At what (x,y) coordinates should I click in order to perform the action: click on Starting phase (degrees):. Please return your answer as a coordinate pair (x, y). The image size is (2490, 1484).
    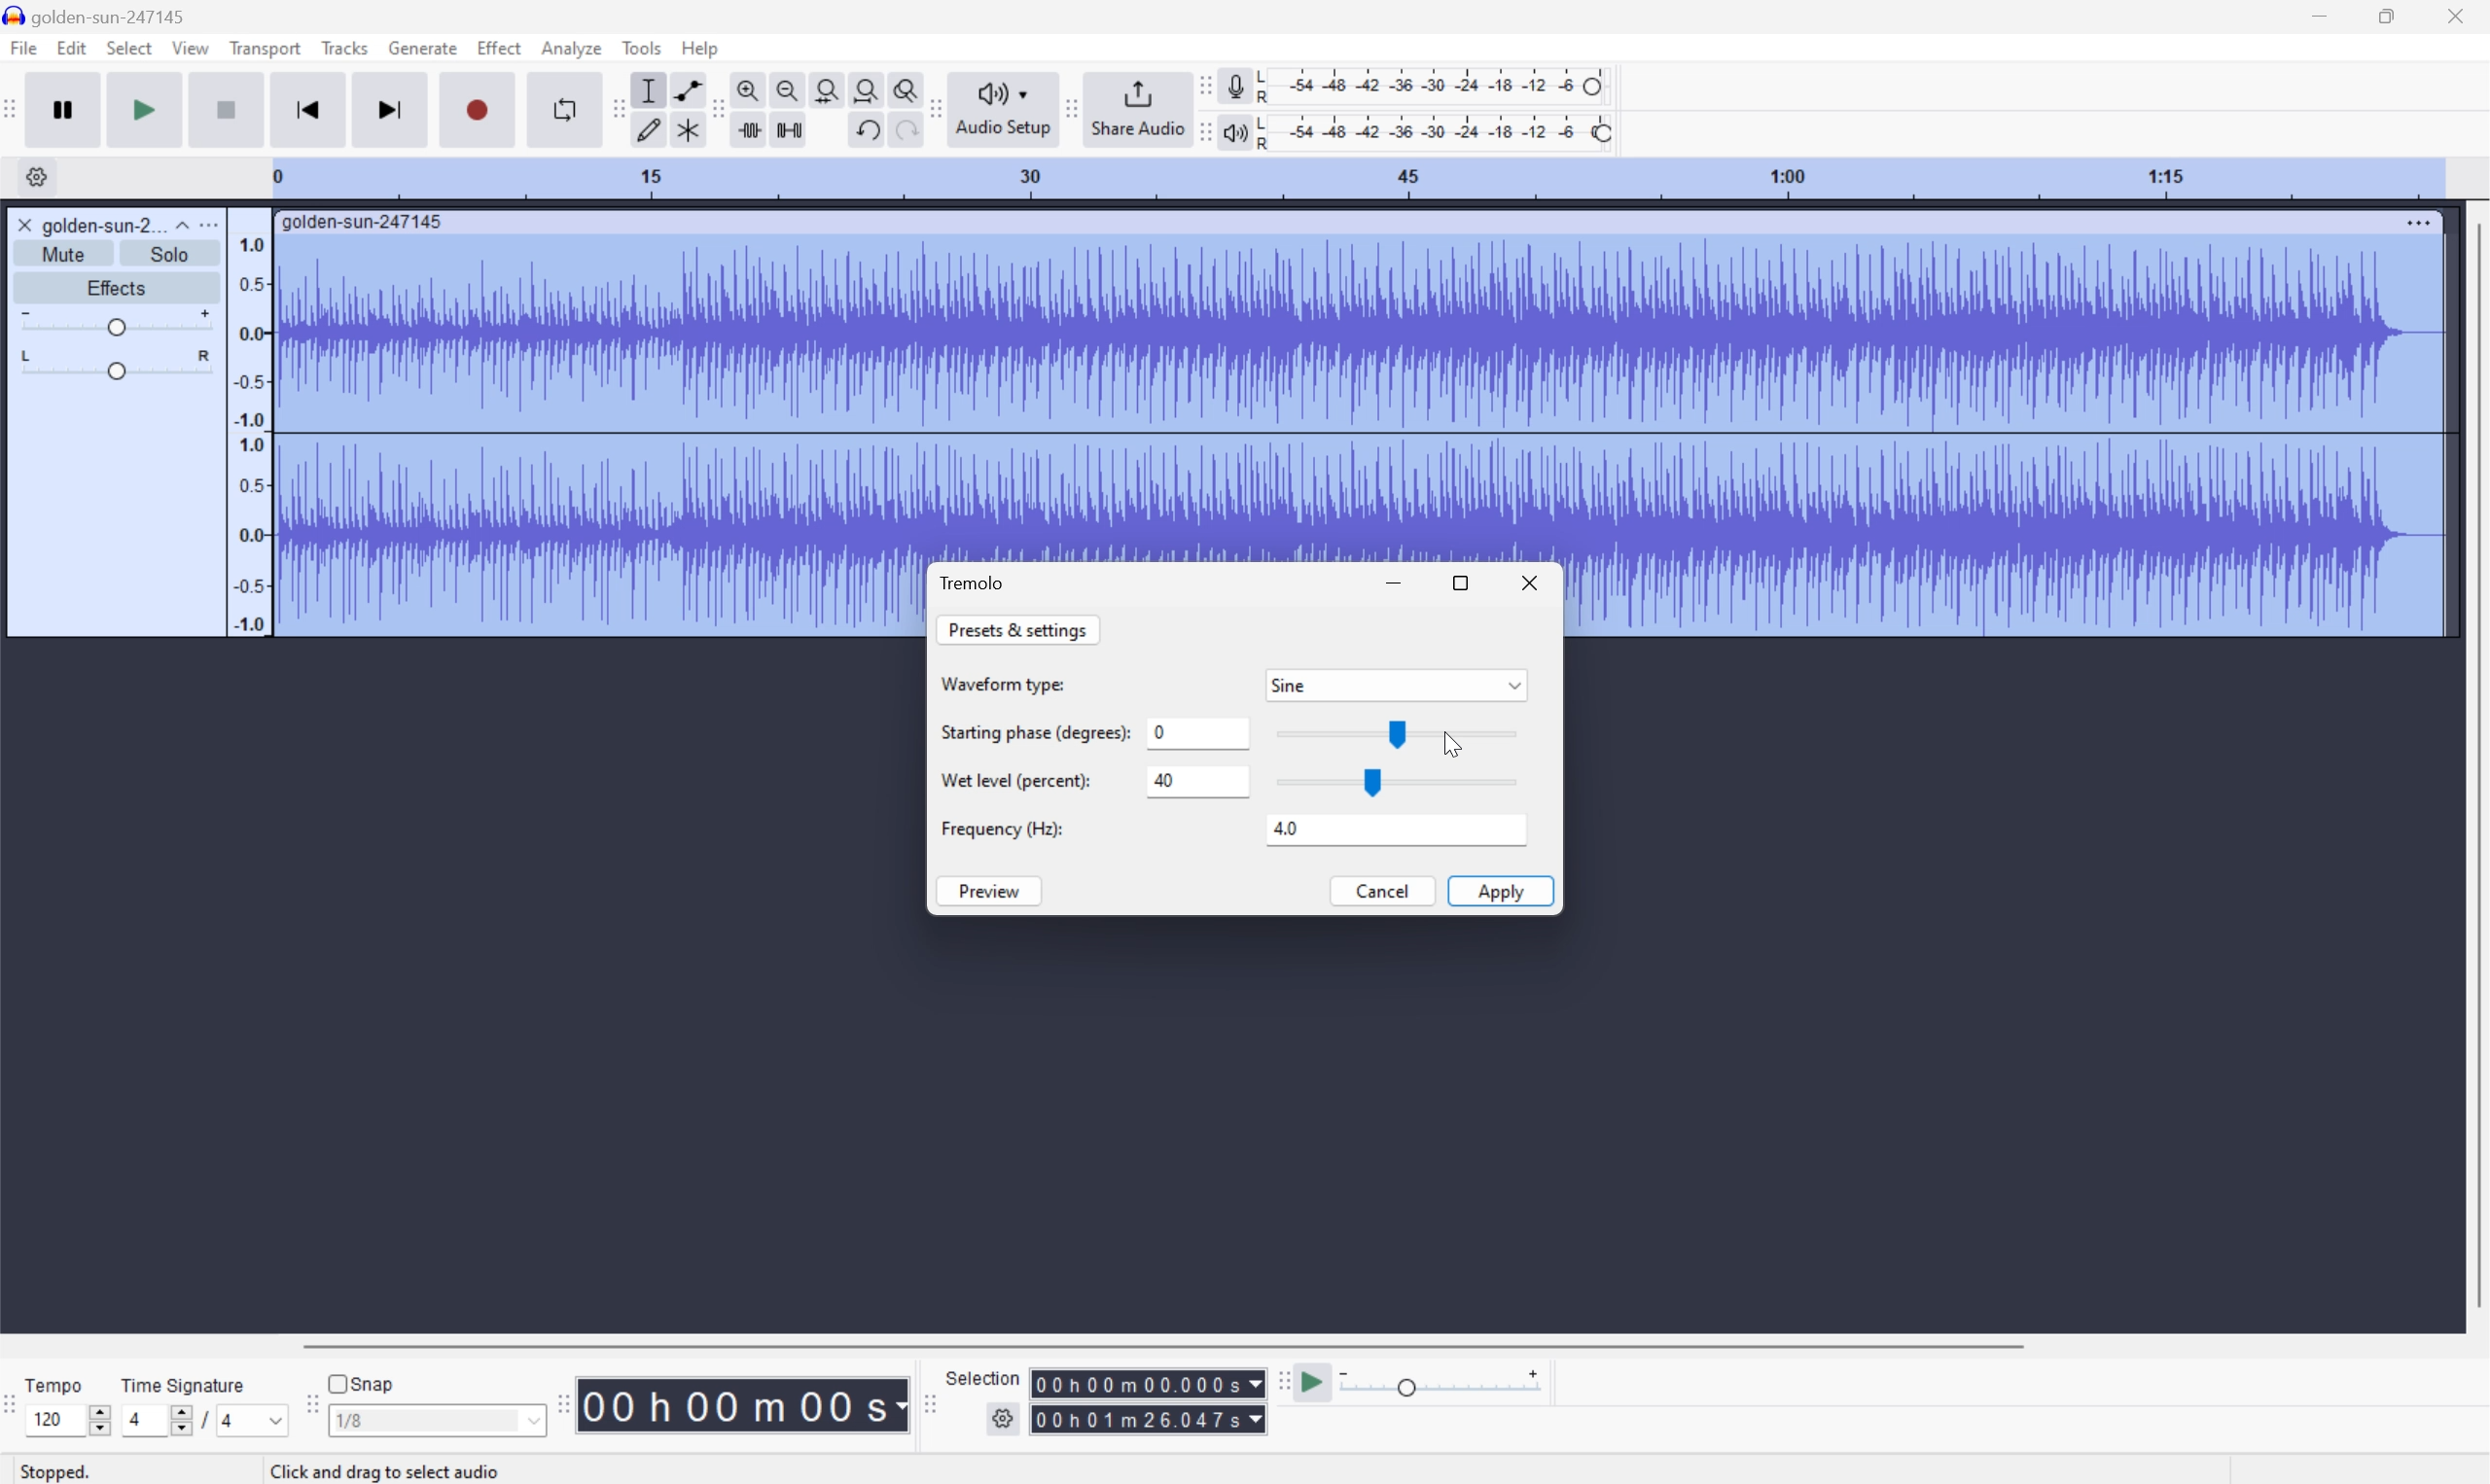
    Looking at the image, I should click on (1029, 731).